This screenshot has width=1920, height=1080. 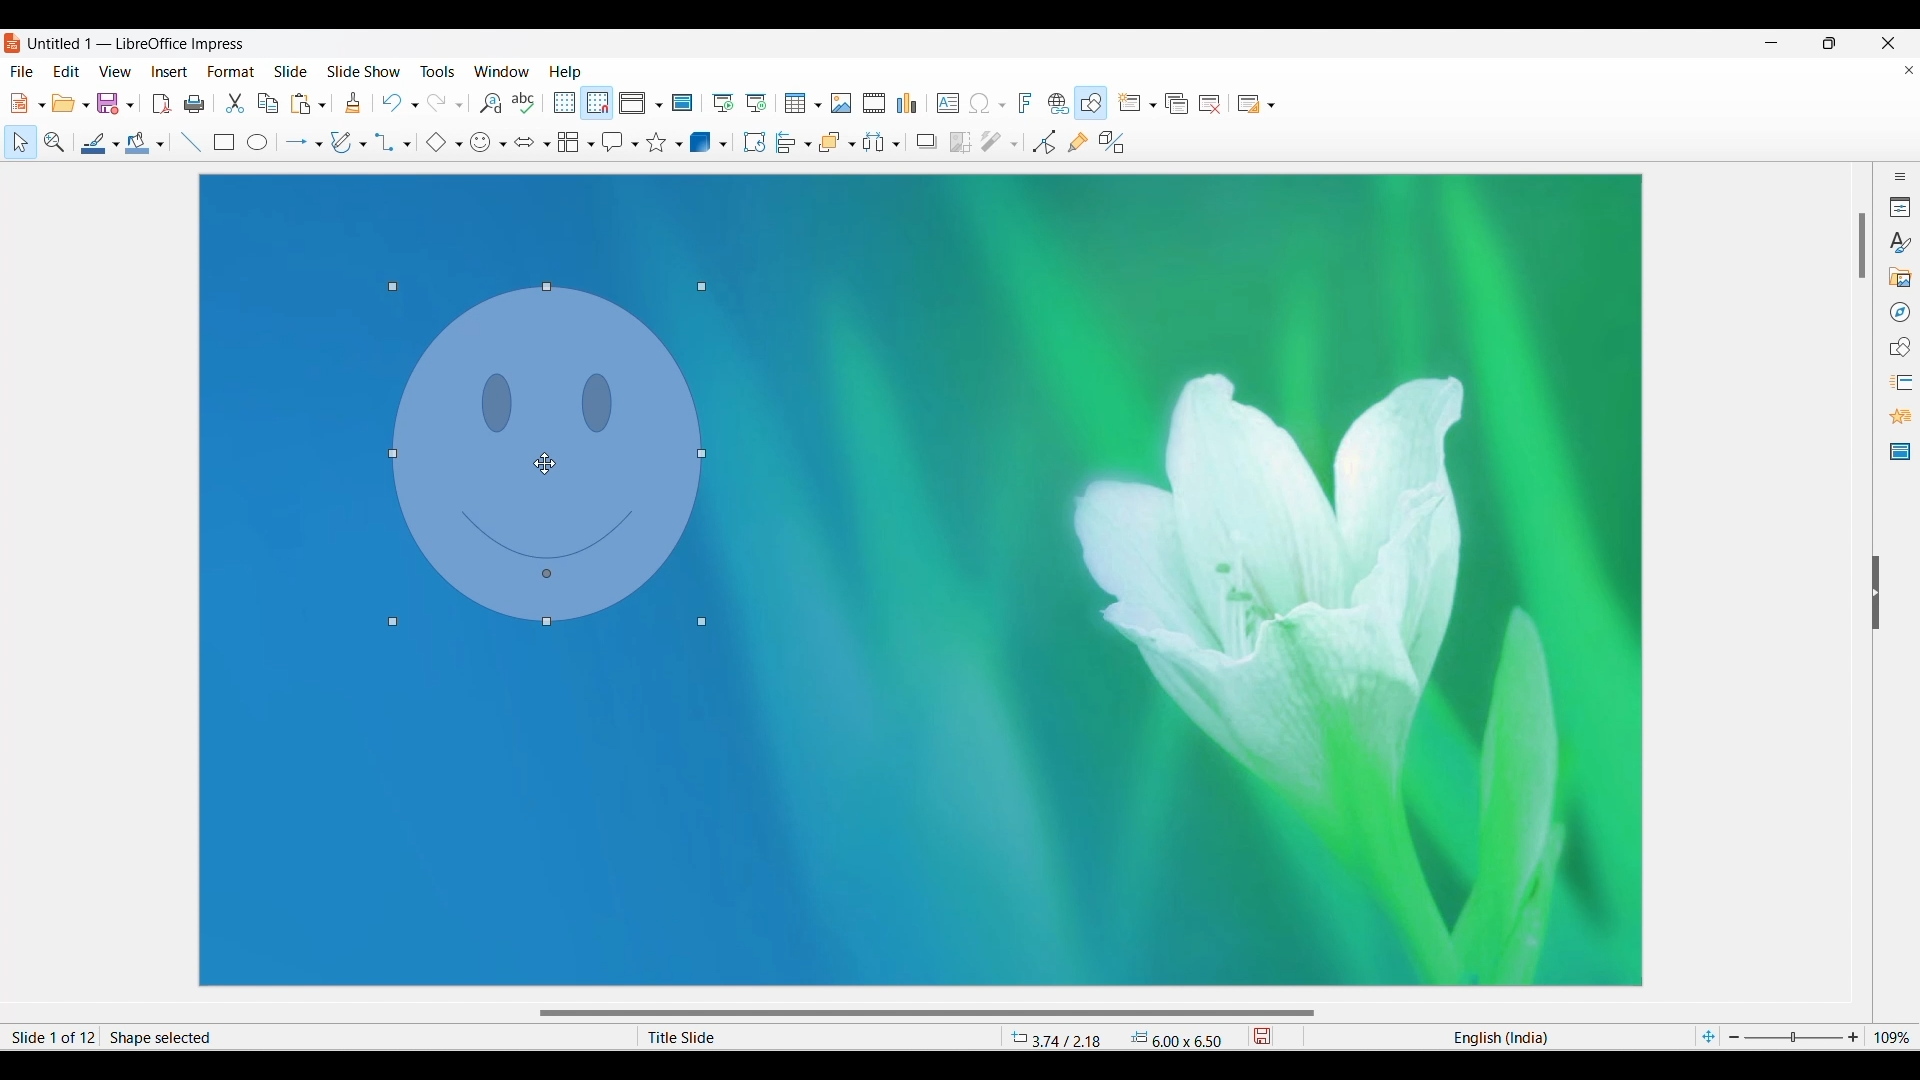 What do you see at coordinates (231, 72) in the screenshot?
I see `Format` at bounding box center [231, 72].